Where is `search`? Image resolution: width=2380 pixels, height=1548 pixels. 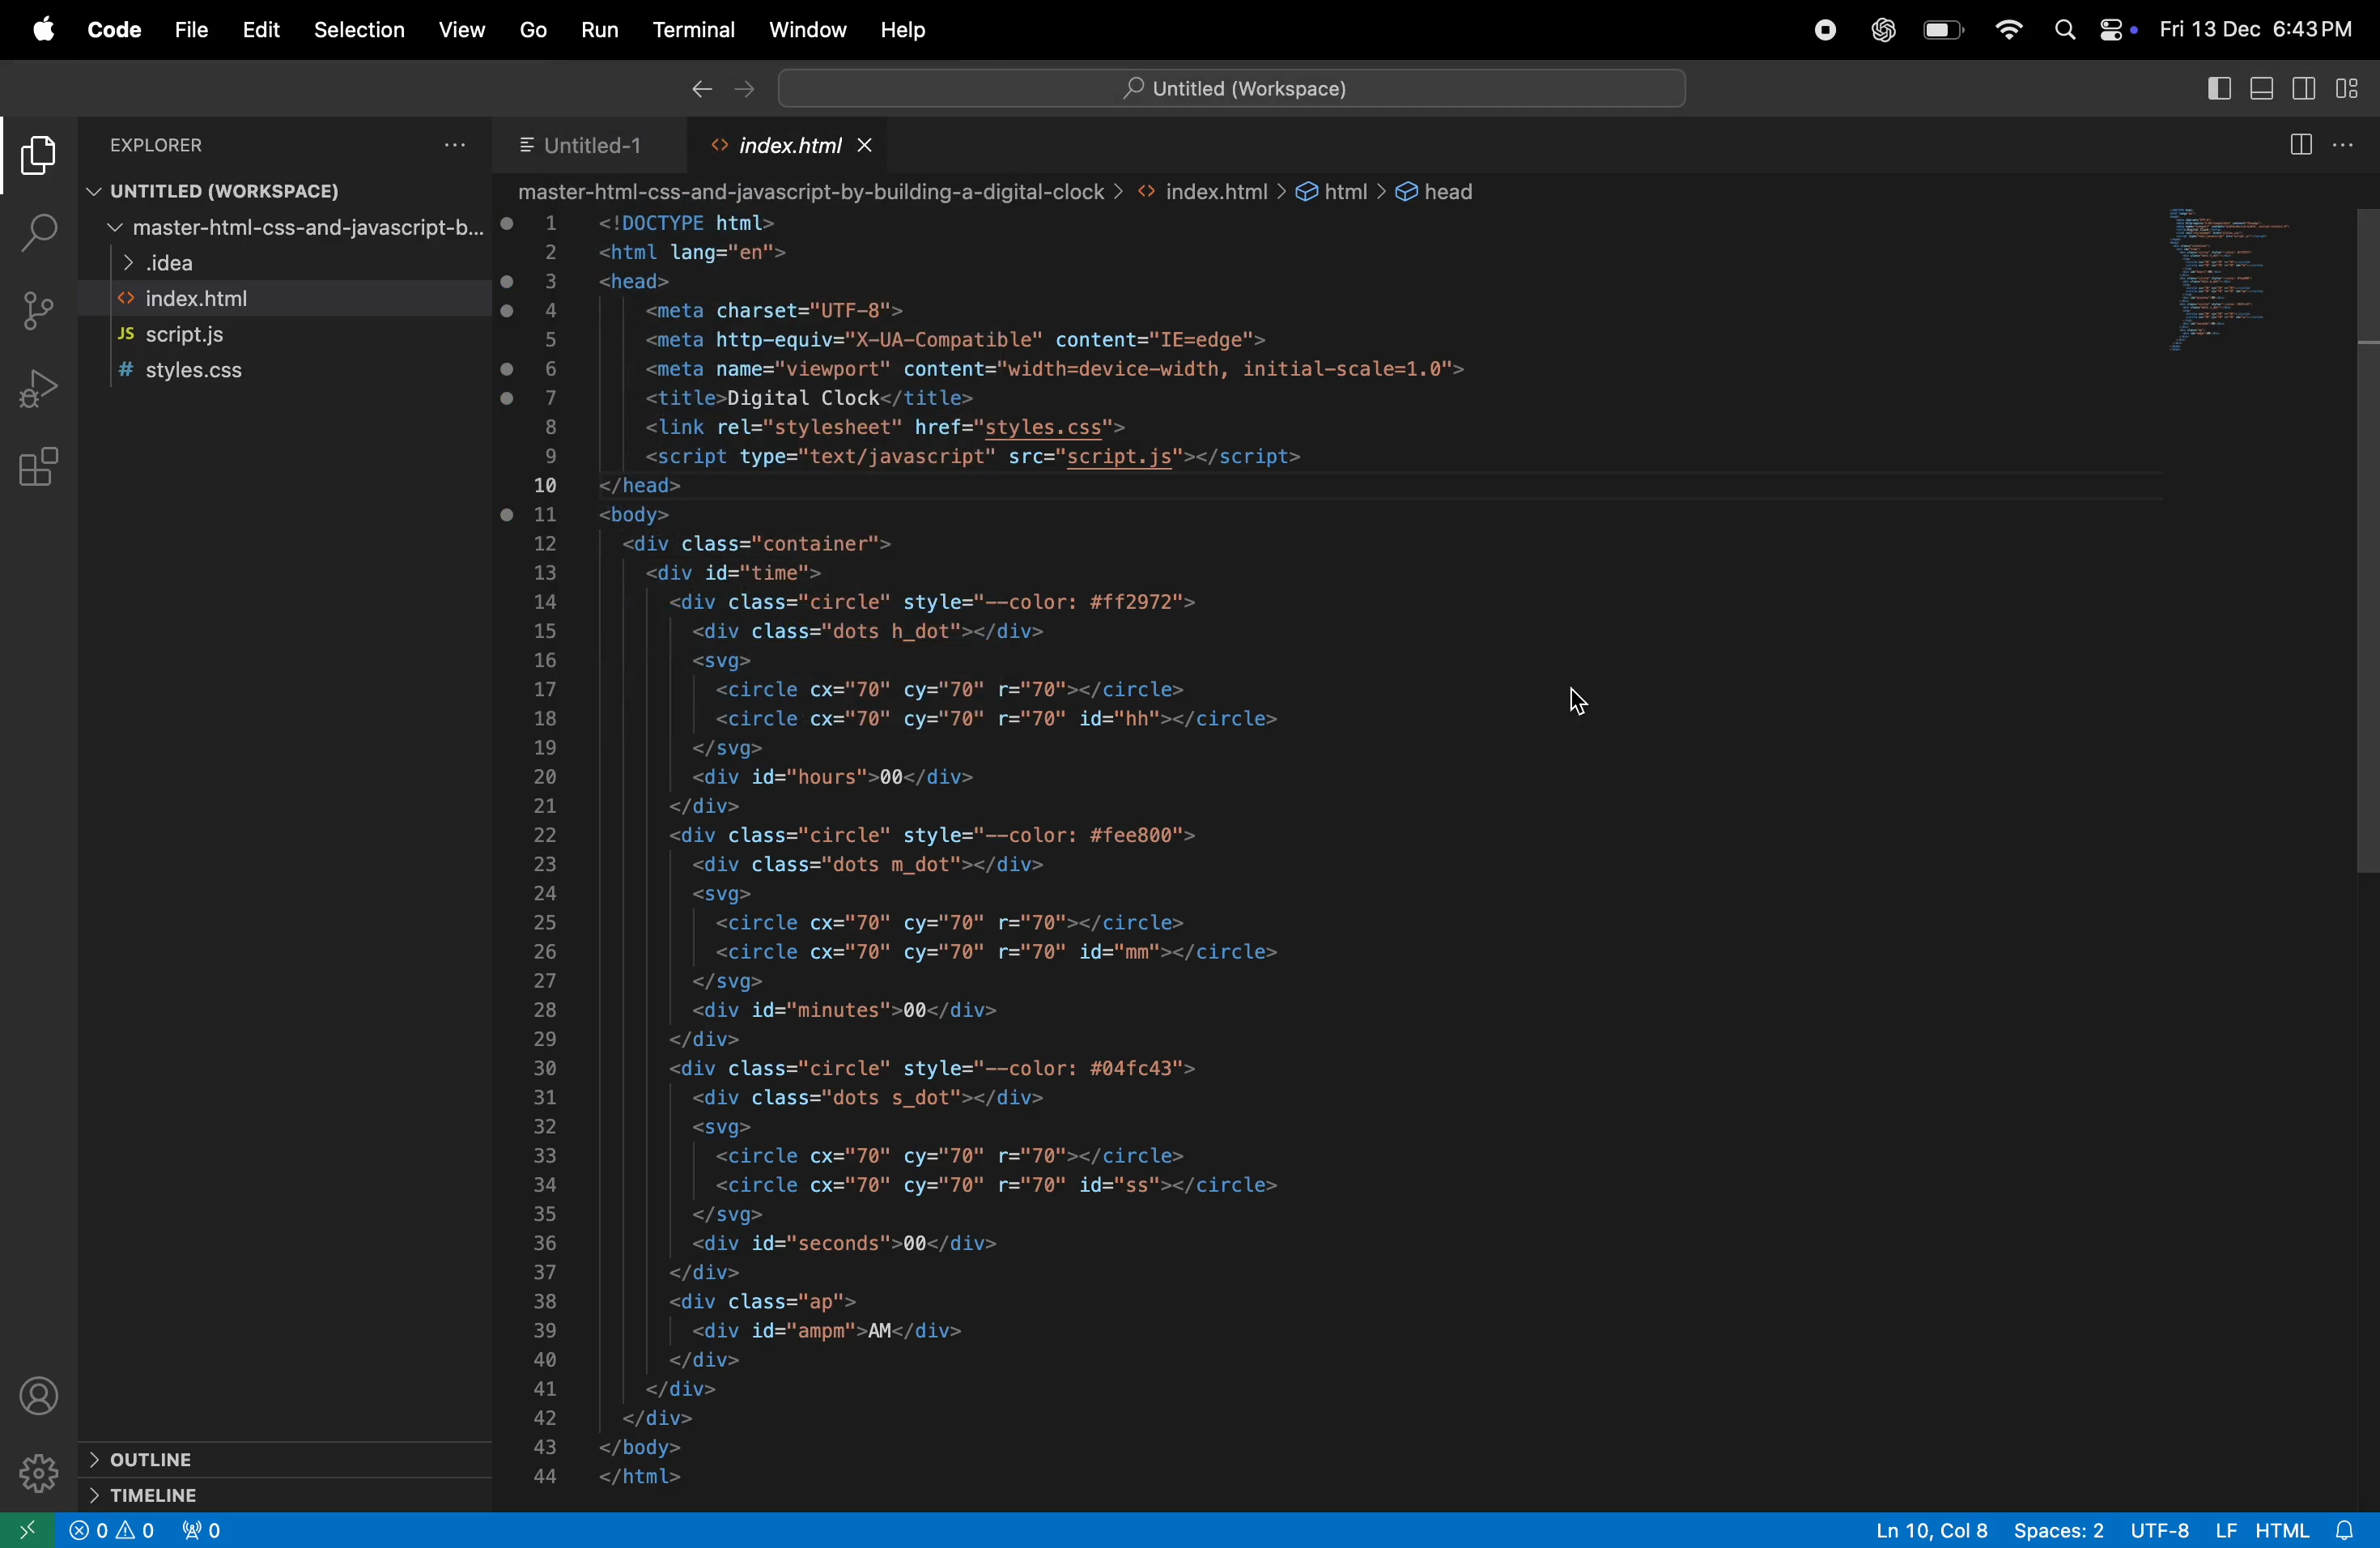 search is located at coordinates (34, 228).